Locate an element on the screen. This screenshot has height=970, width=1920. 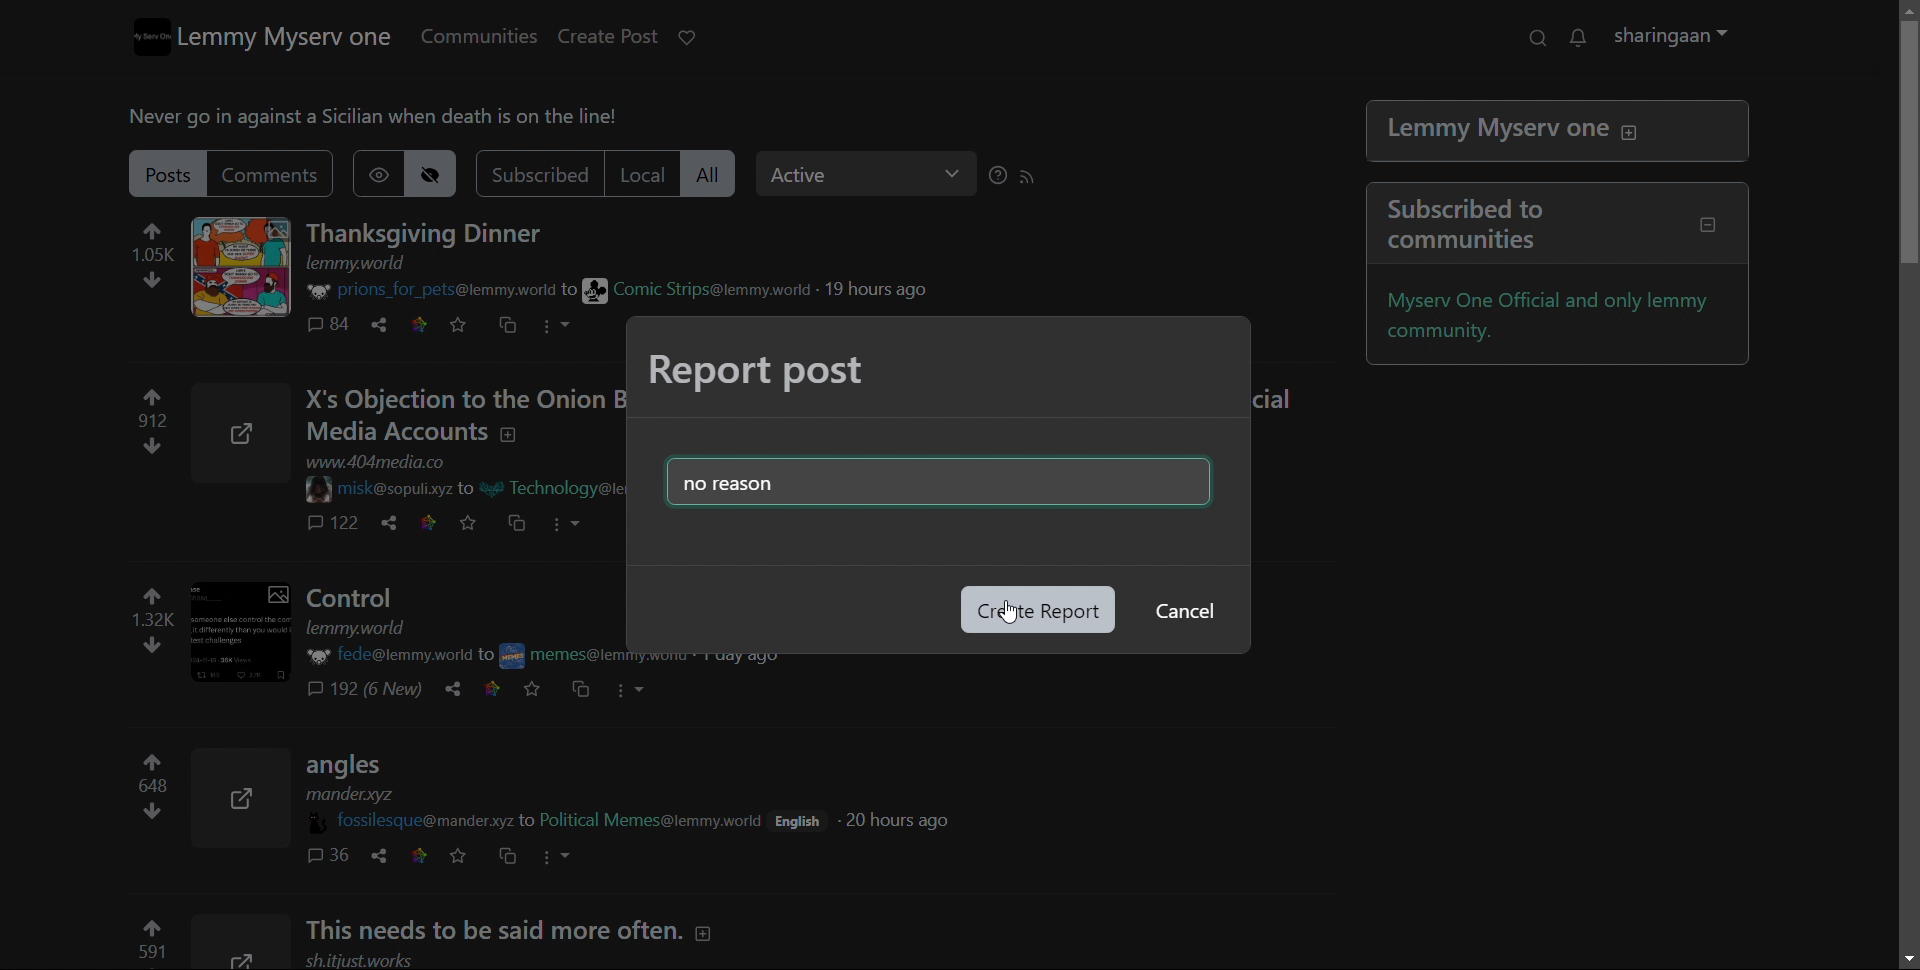
show hidden posts is located at coordinates (388, 173).